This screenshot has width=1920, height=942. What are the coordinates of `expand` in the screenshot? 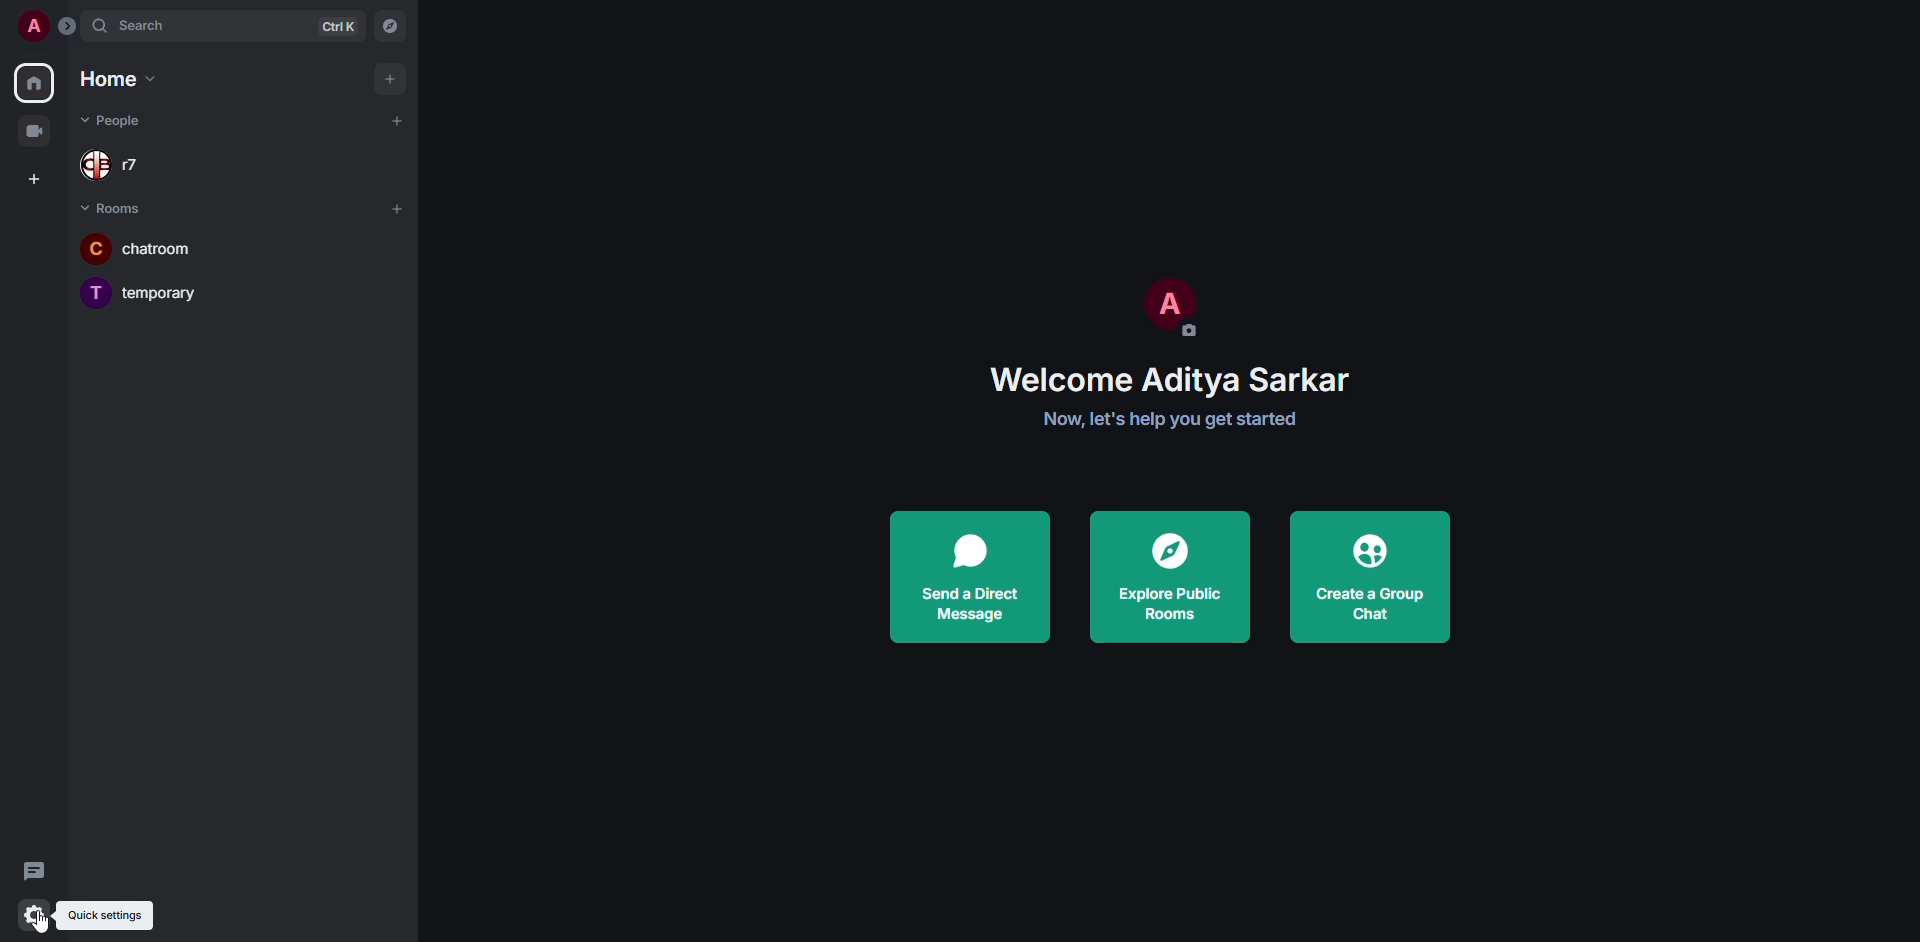 It's located at (67, 25).